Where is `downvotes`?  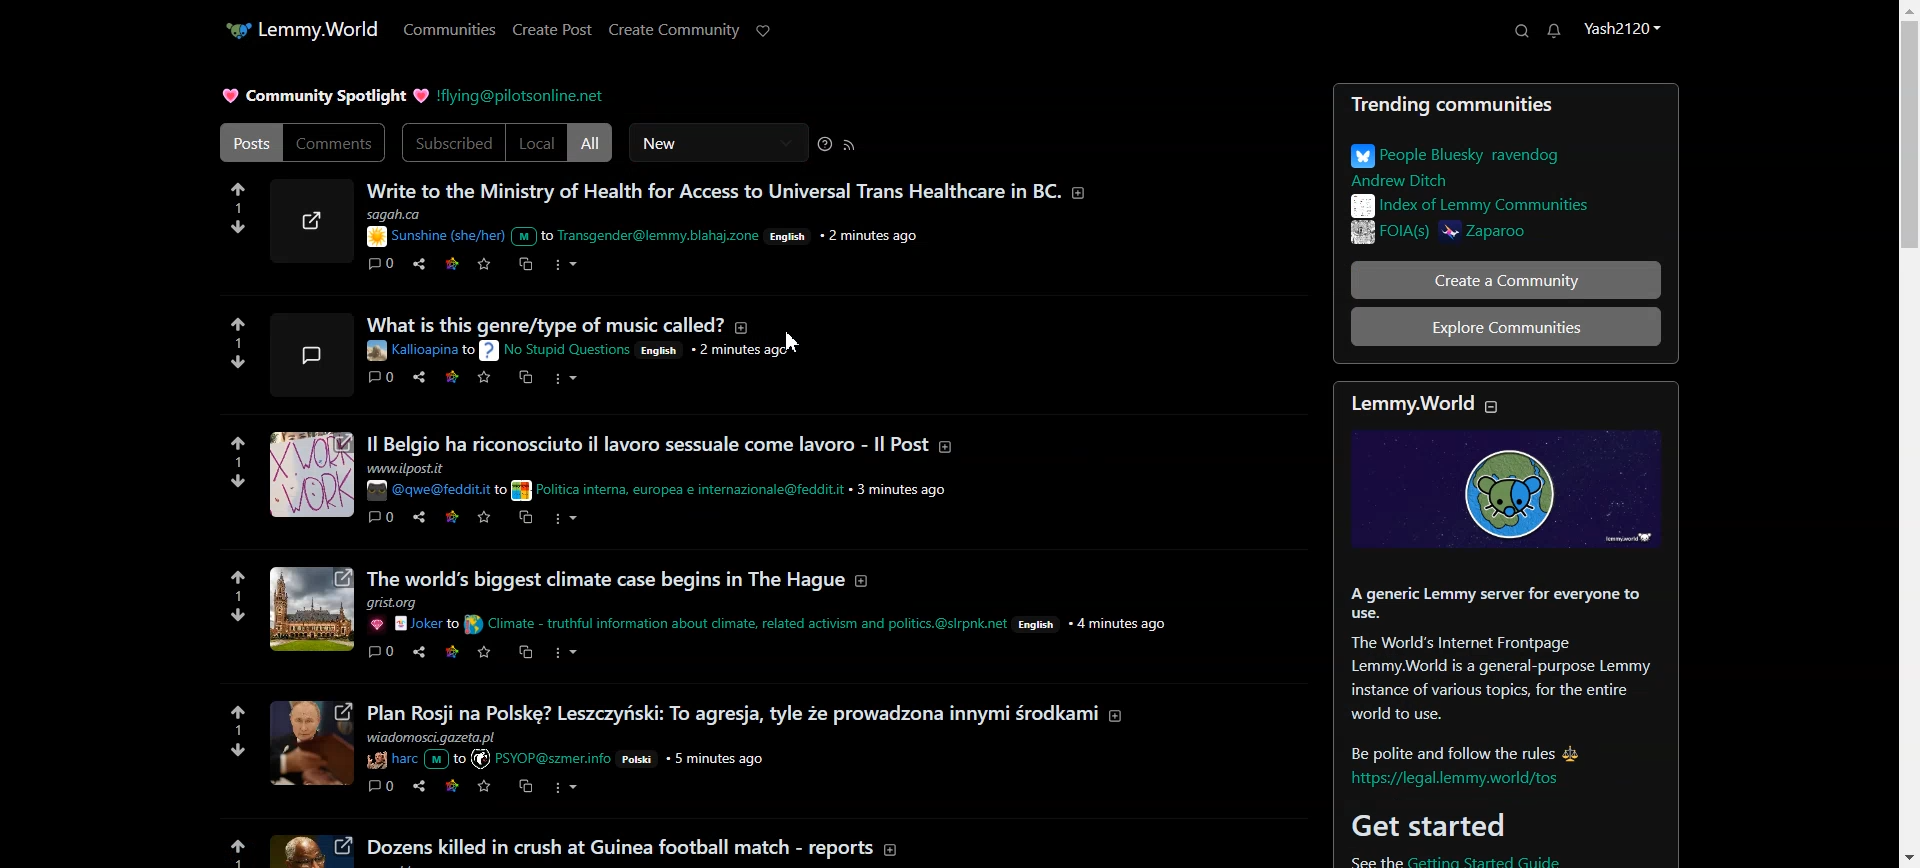 downvotes is located at coordinates (240, 484).